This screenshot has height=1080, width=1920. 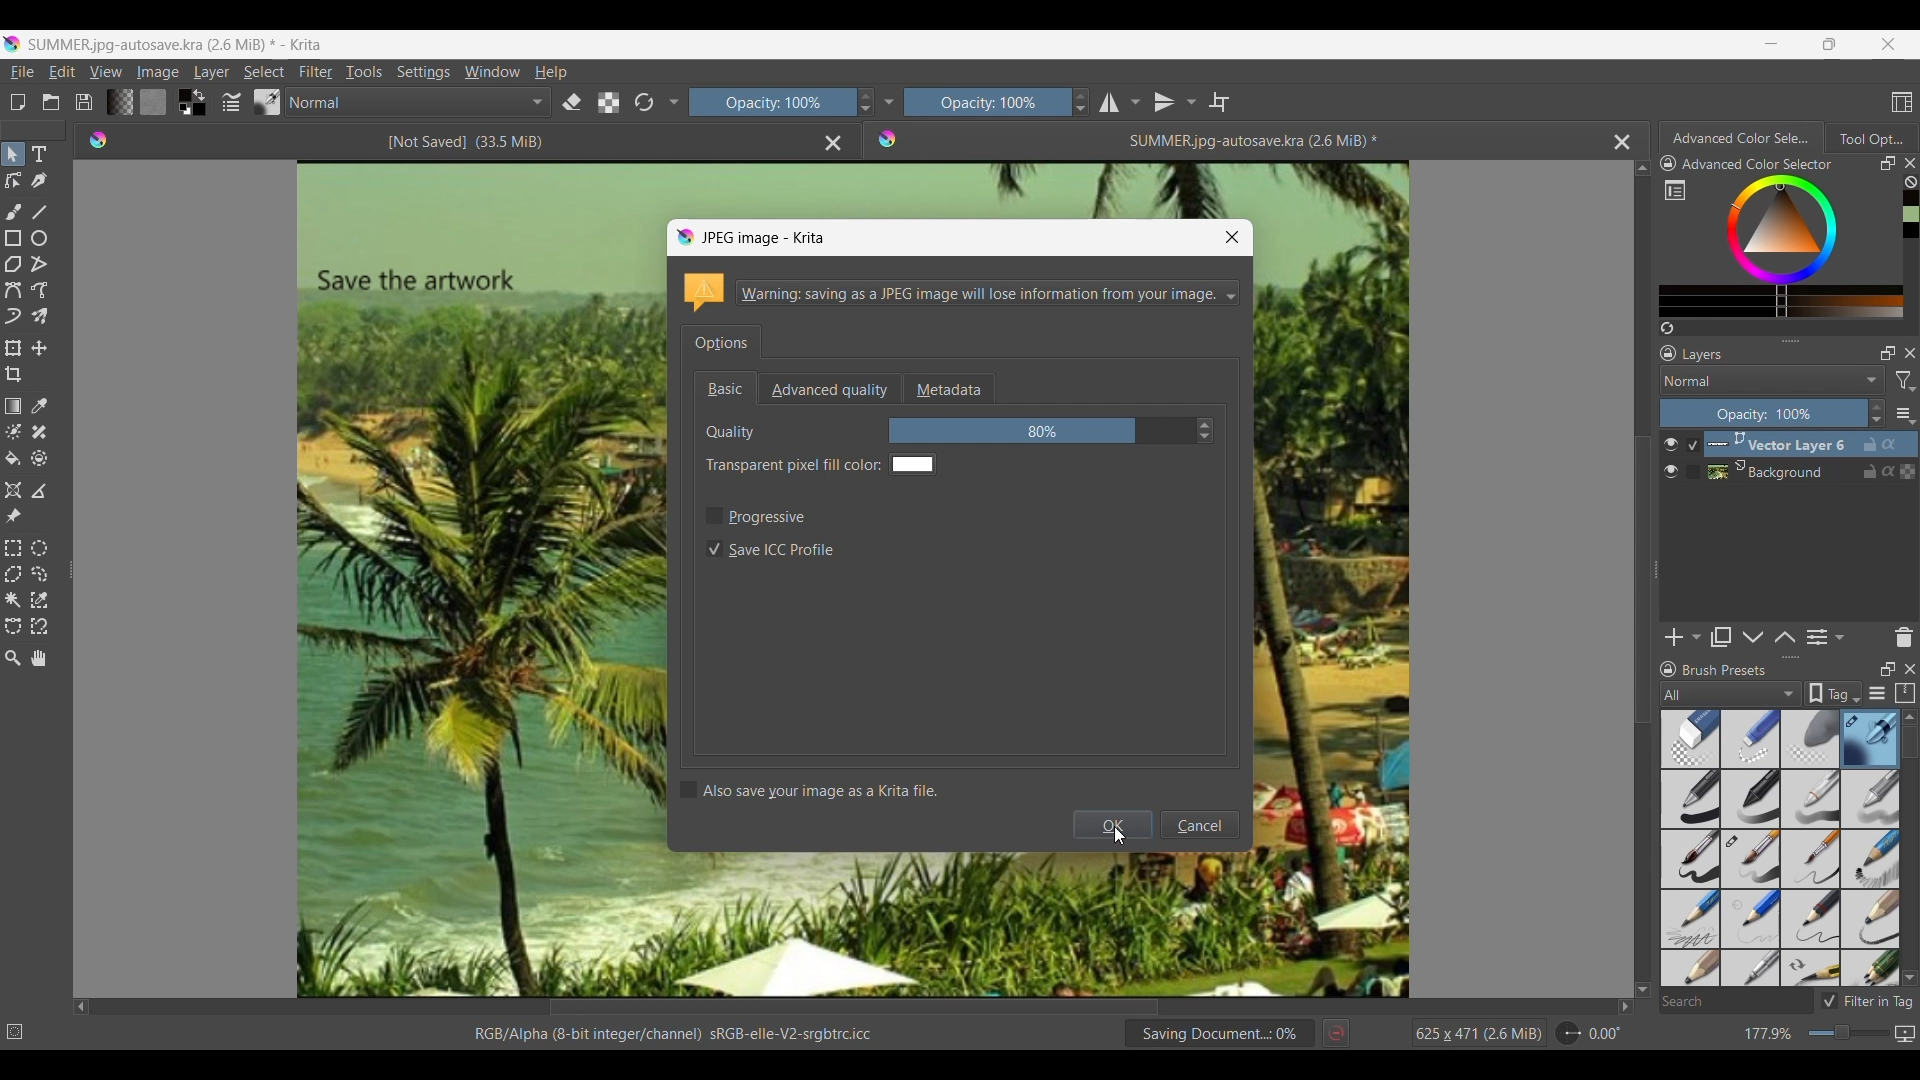 I want to click on Increase/Decrease opacity, so click(x=1877, y=414).